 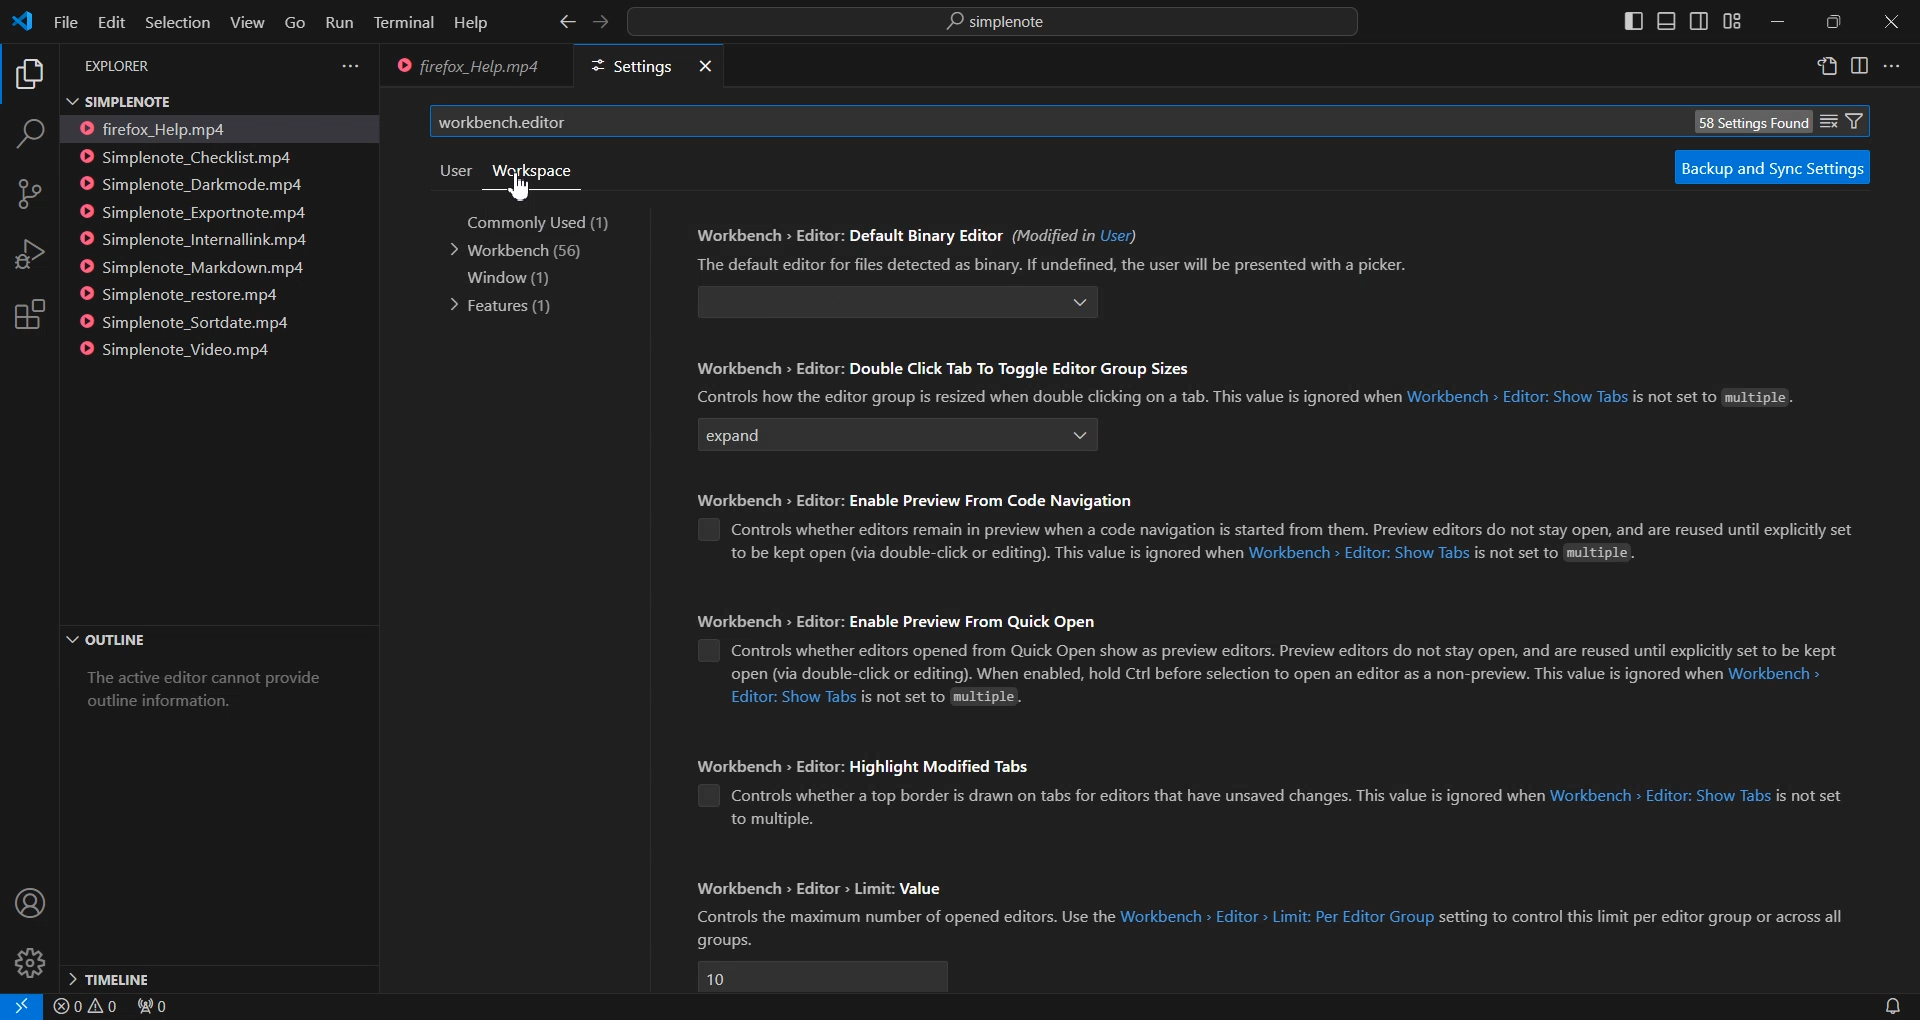 What do you see at coordinates (1223, 675) in the screenshot?
I see `open (via double-click or editing). When enabled, hold Ctrl before selection to open an editor as a non-preview. This value is ignored when` at bounding box center [1223, 675].